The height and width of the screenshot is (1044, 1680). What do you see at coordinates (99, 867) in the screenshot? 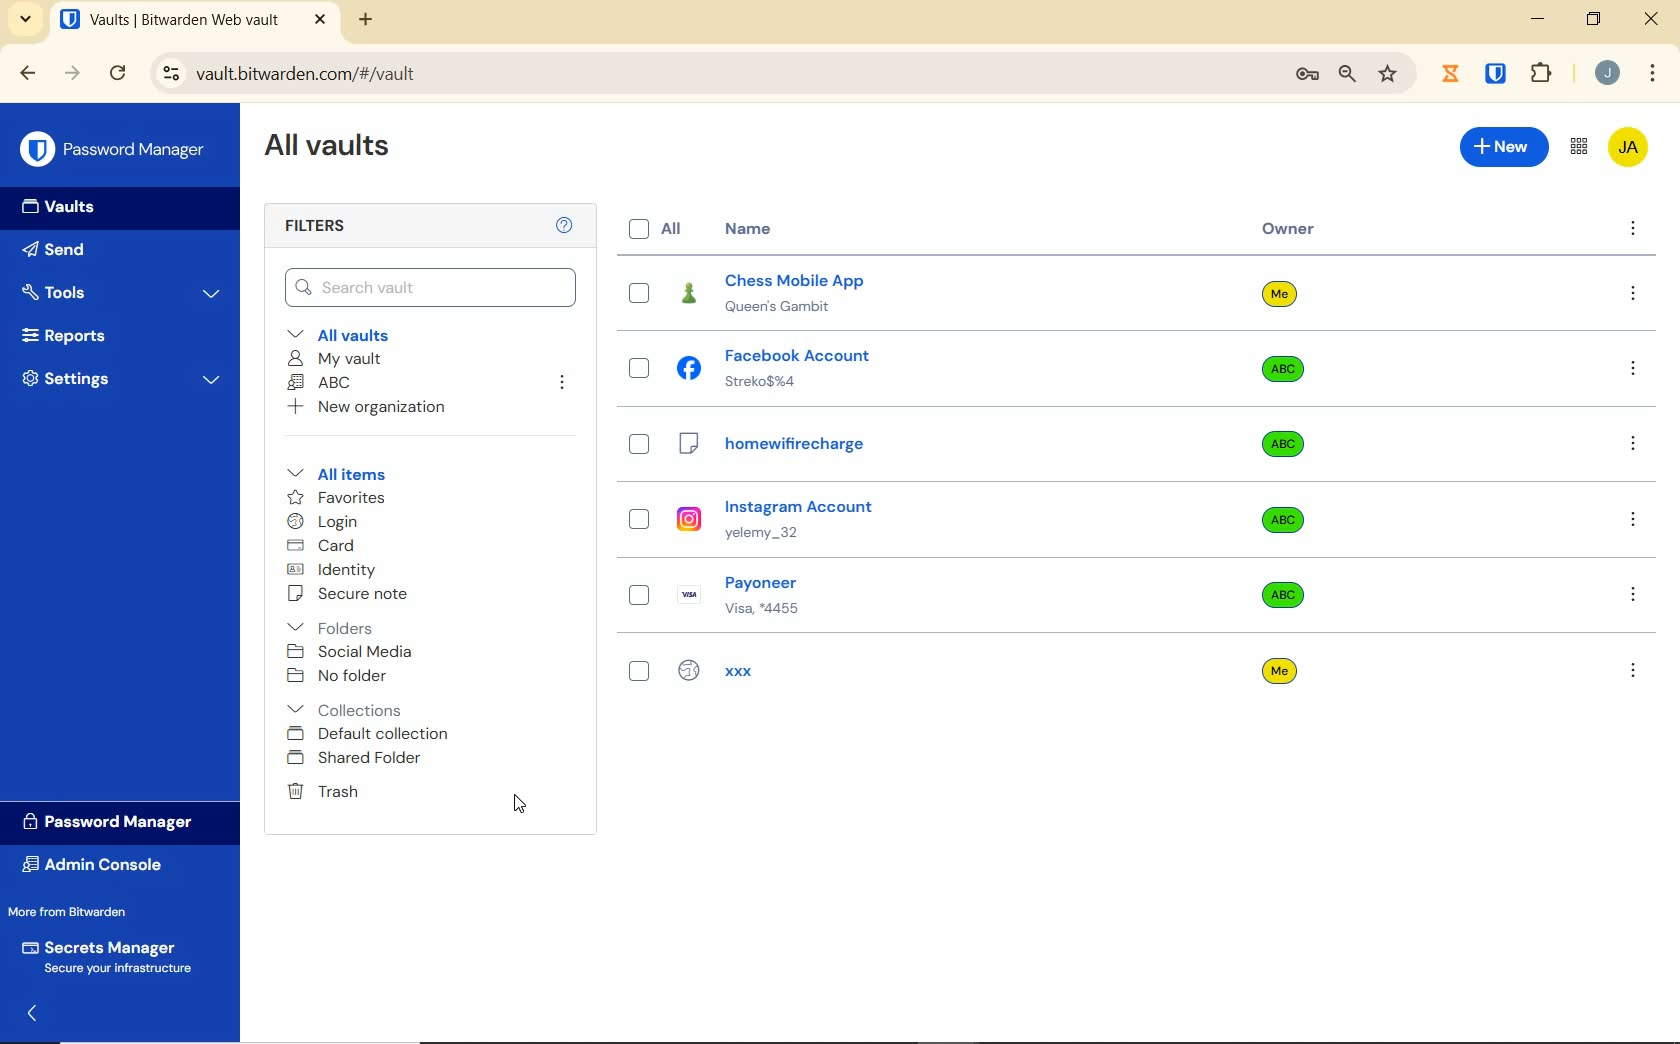
I see `Admin Console` at bounding box center [99, 867].